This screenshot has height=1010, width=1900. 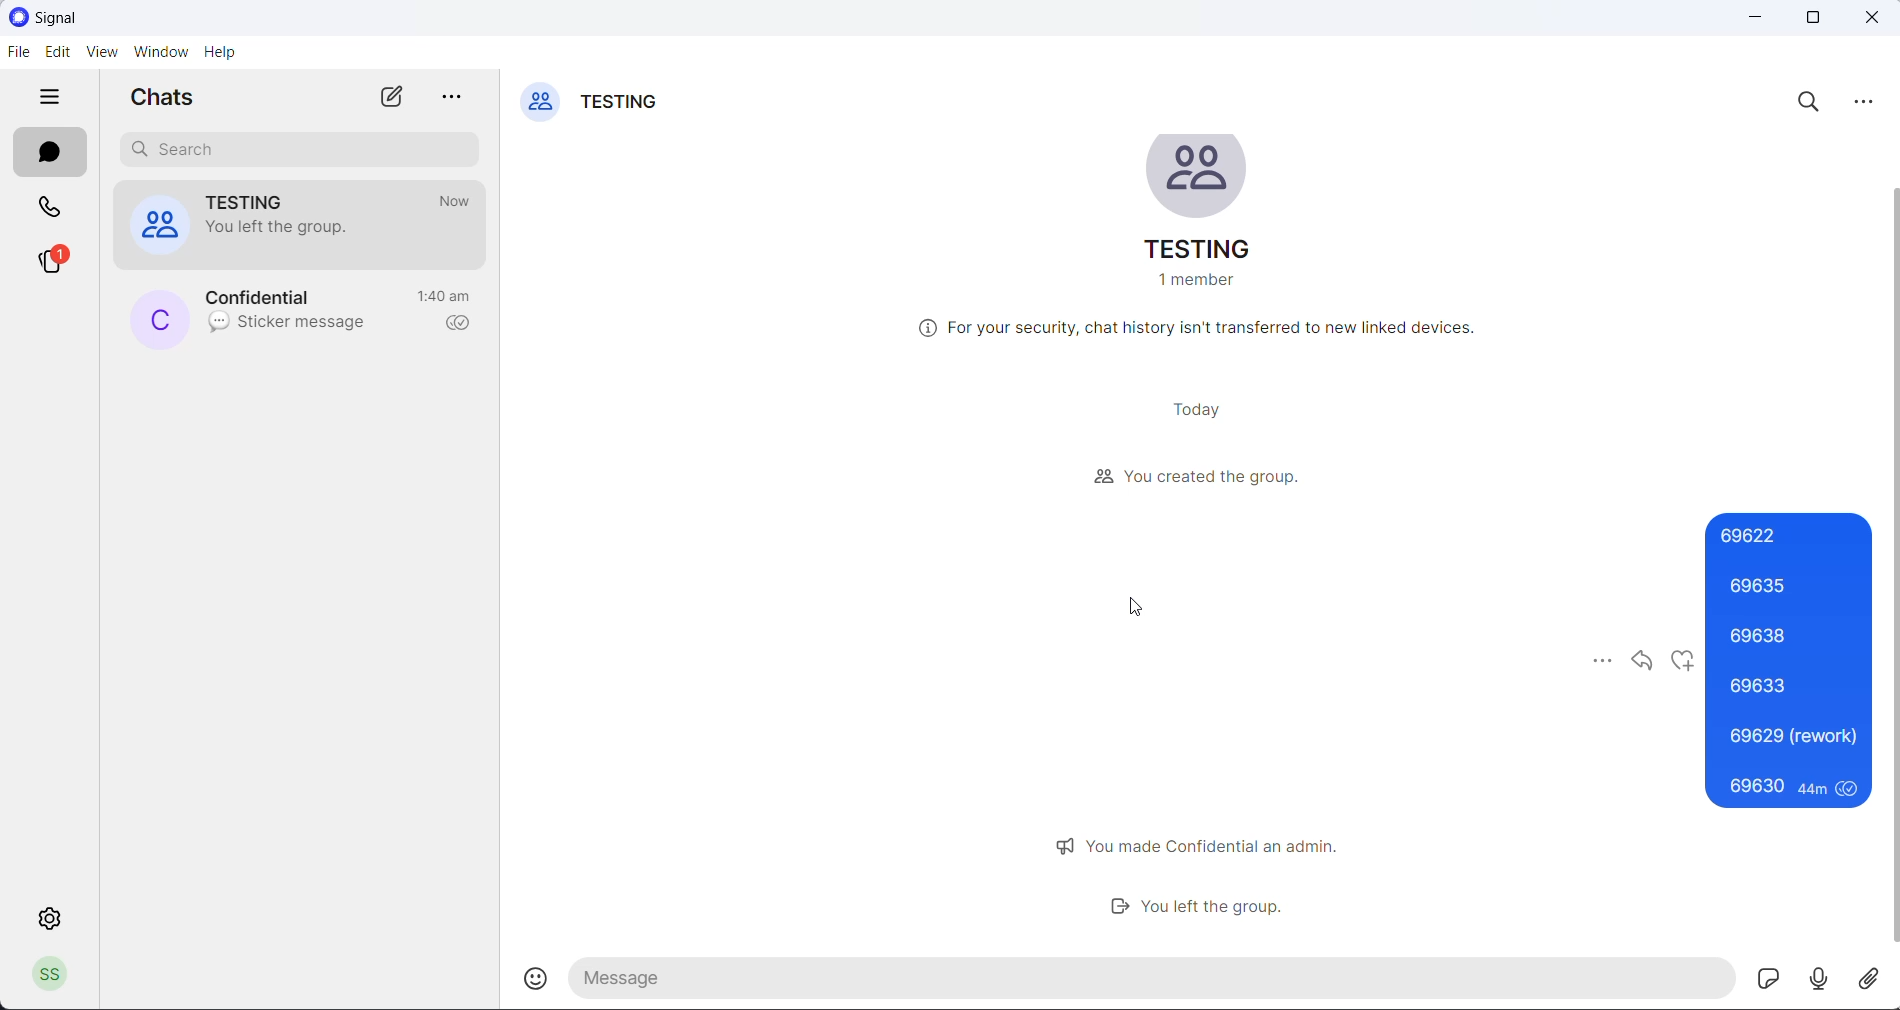 What do you see at coordinates (273, 297) in the screenshot?
I see `contact name` at bounding box center [273, 297].